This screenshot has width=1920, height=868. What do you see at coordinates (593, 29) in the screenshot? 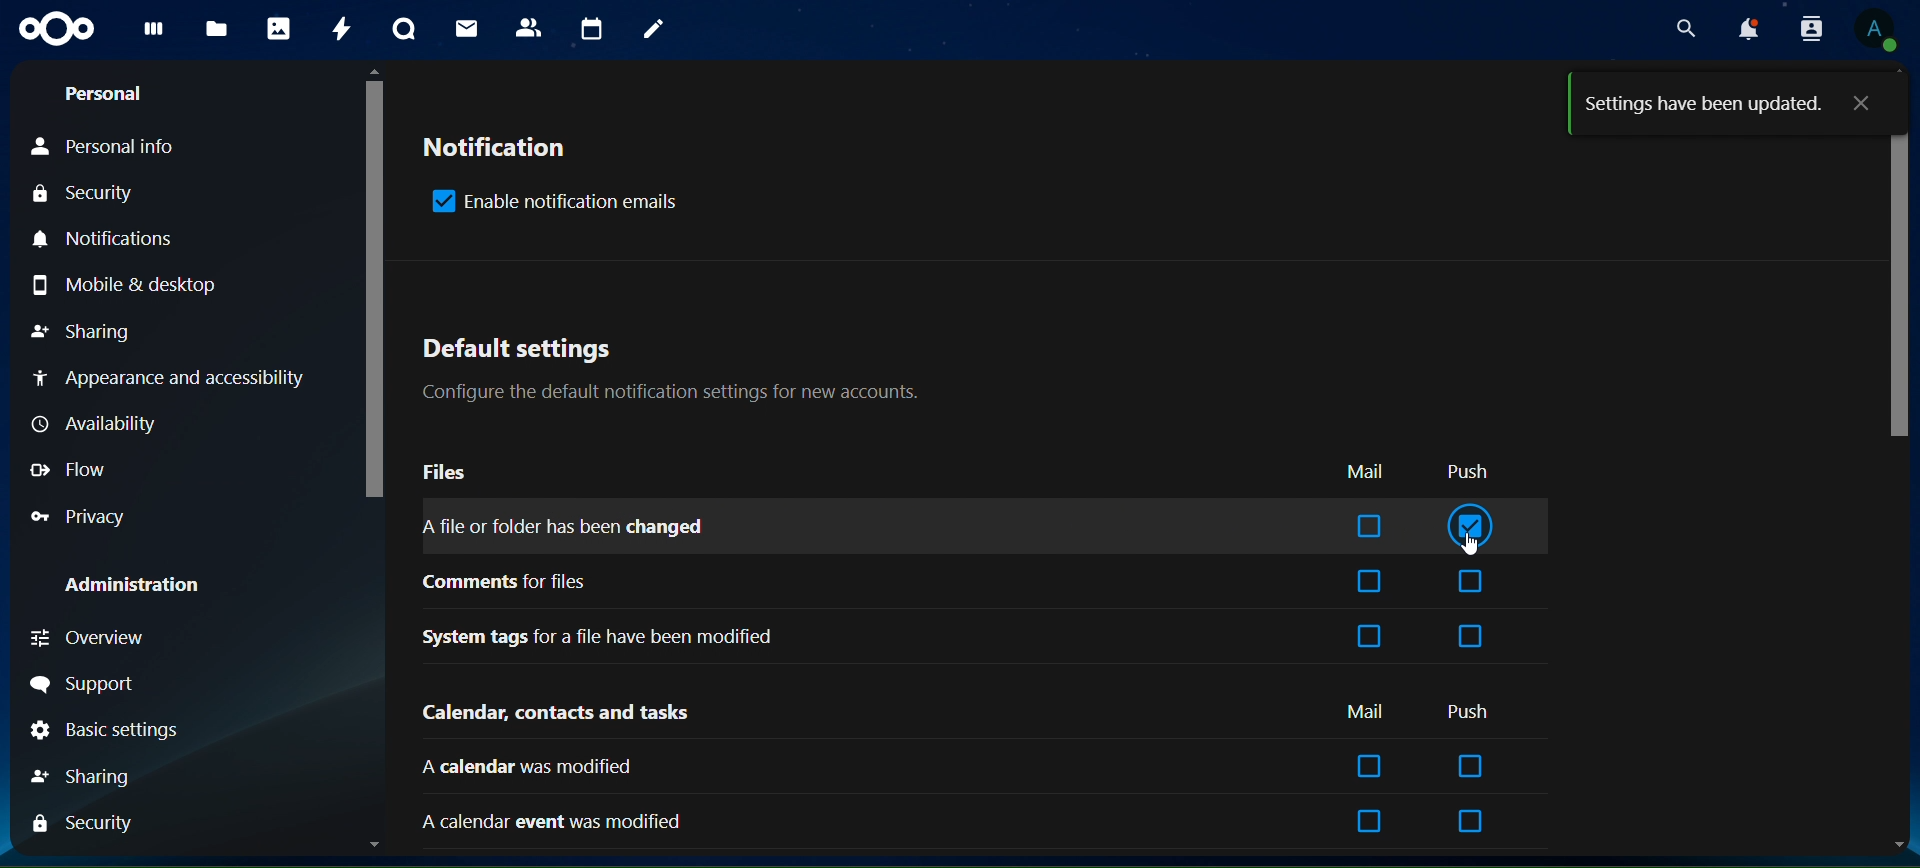
I see `calendar` at bounding box center [593, 29].